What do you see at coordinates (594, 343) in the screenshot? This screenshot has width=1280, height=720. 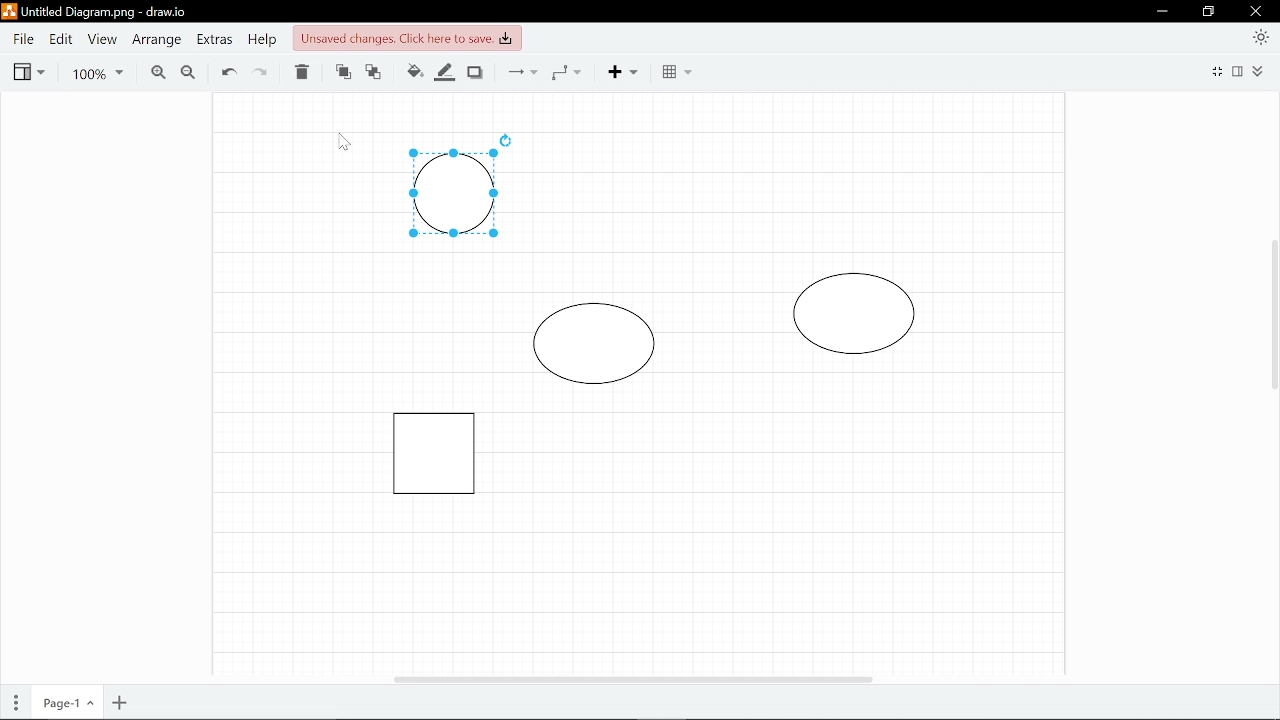 I see `Diagram` at bounding box center [594, 343].